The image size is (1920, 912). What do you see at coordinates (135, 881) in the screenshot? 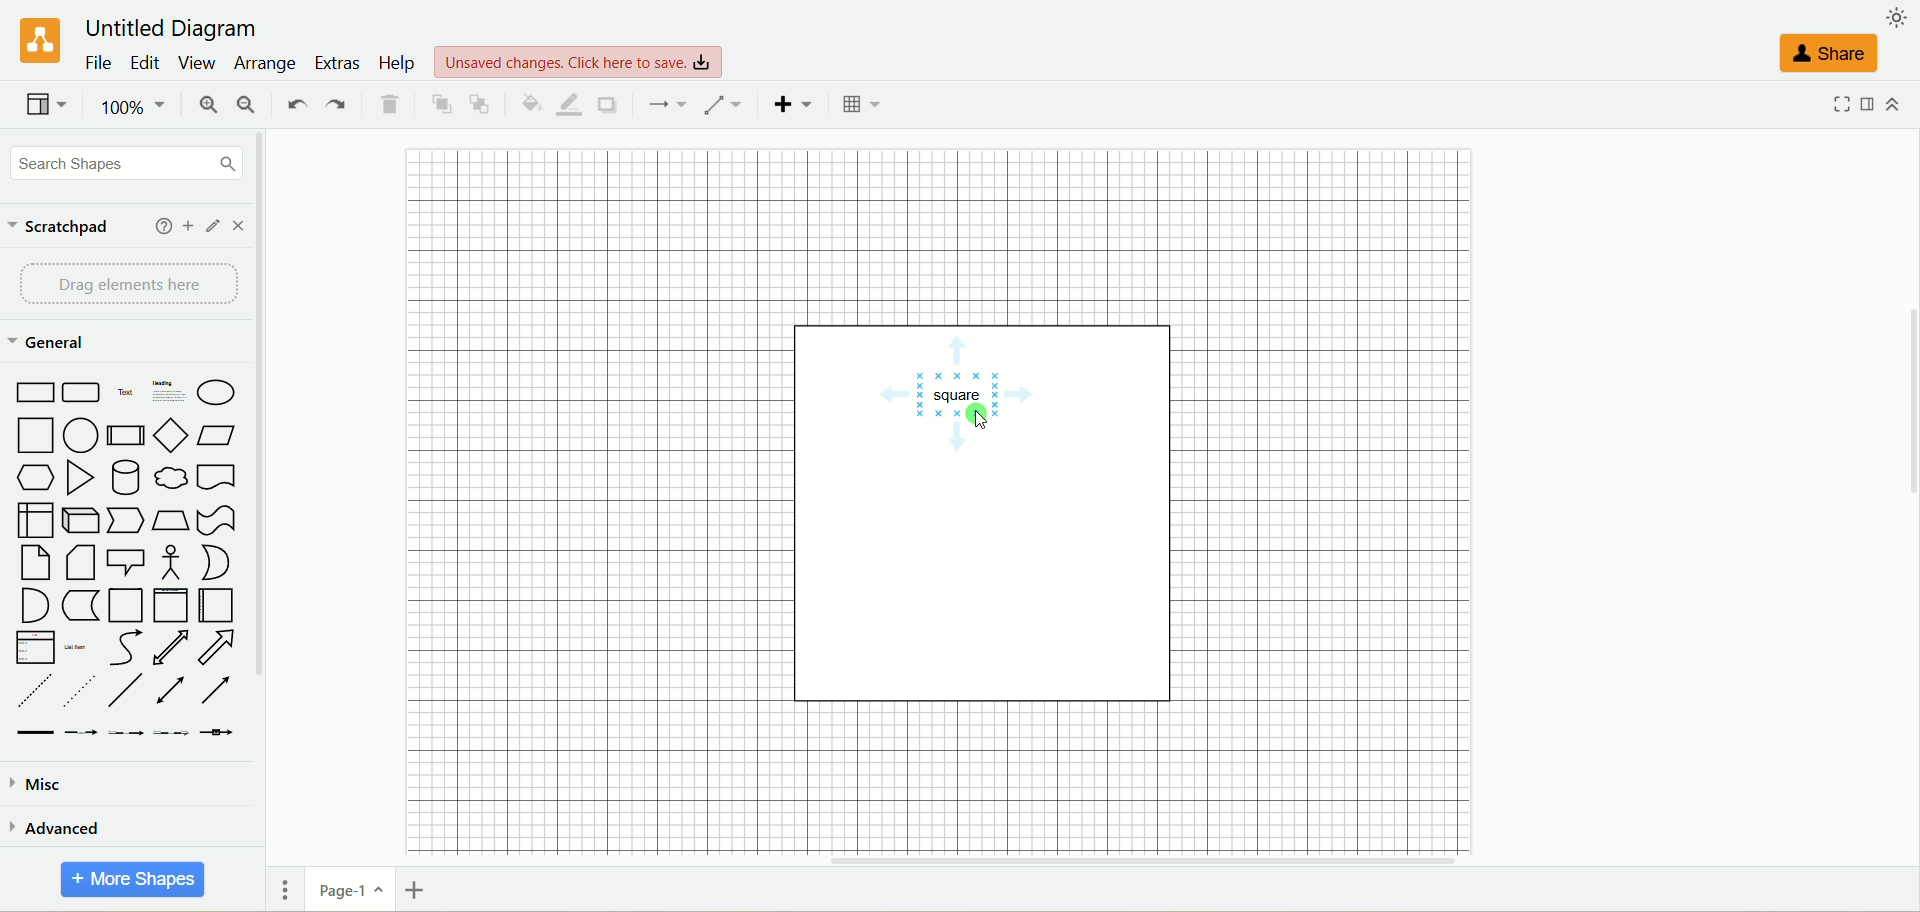
I see `more shapes` at bounding box center [135, 881].